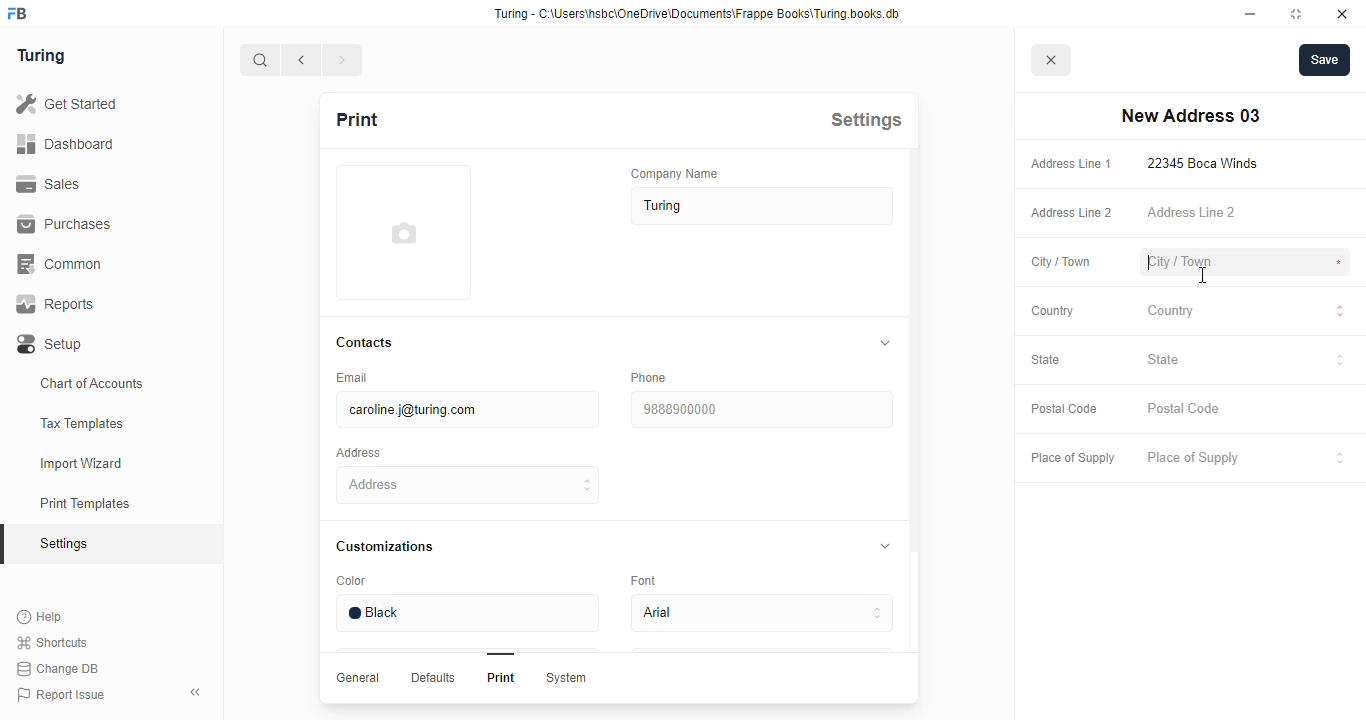 This screenshot has height=720, width=1366. I want to click on toggle sidebar, so click(198, 691).